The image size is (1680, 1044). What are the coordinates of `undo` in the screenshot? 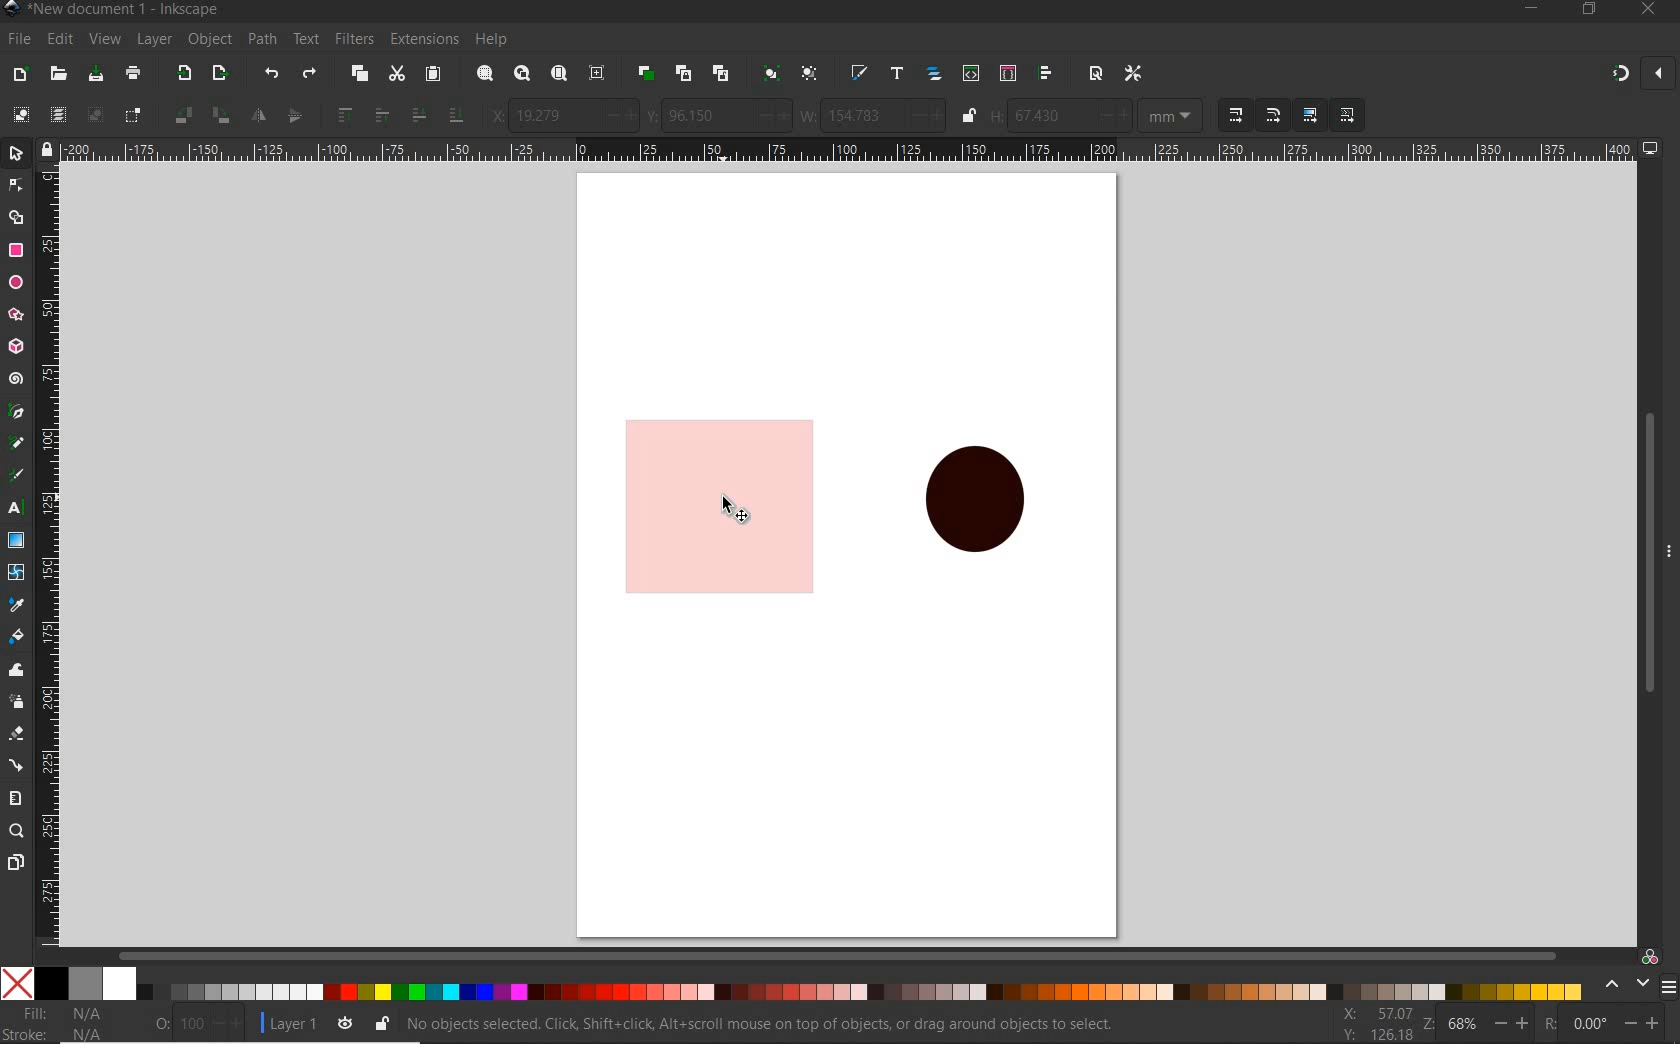 It's located at (273, 76).